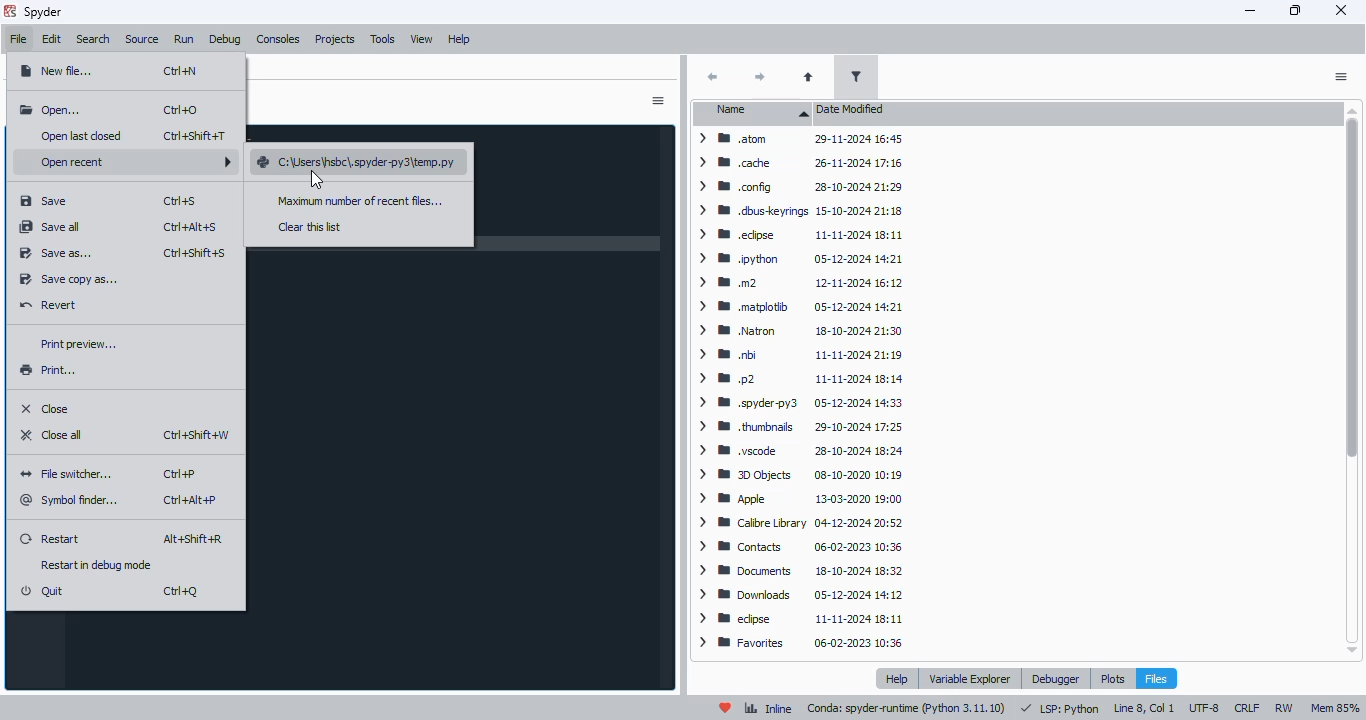  I want to click on help, so click(899, 679).